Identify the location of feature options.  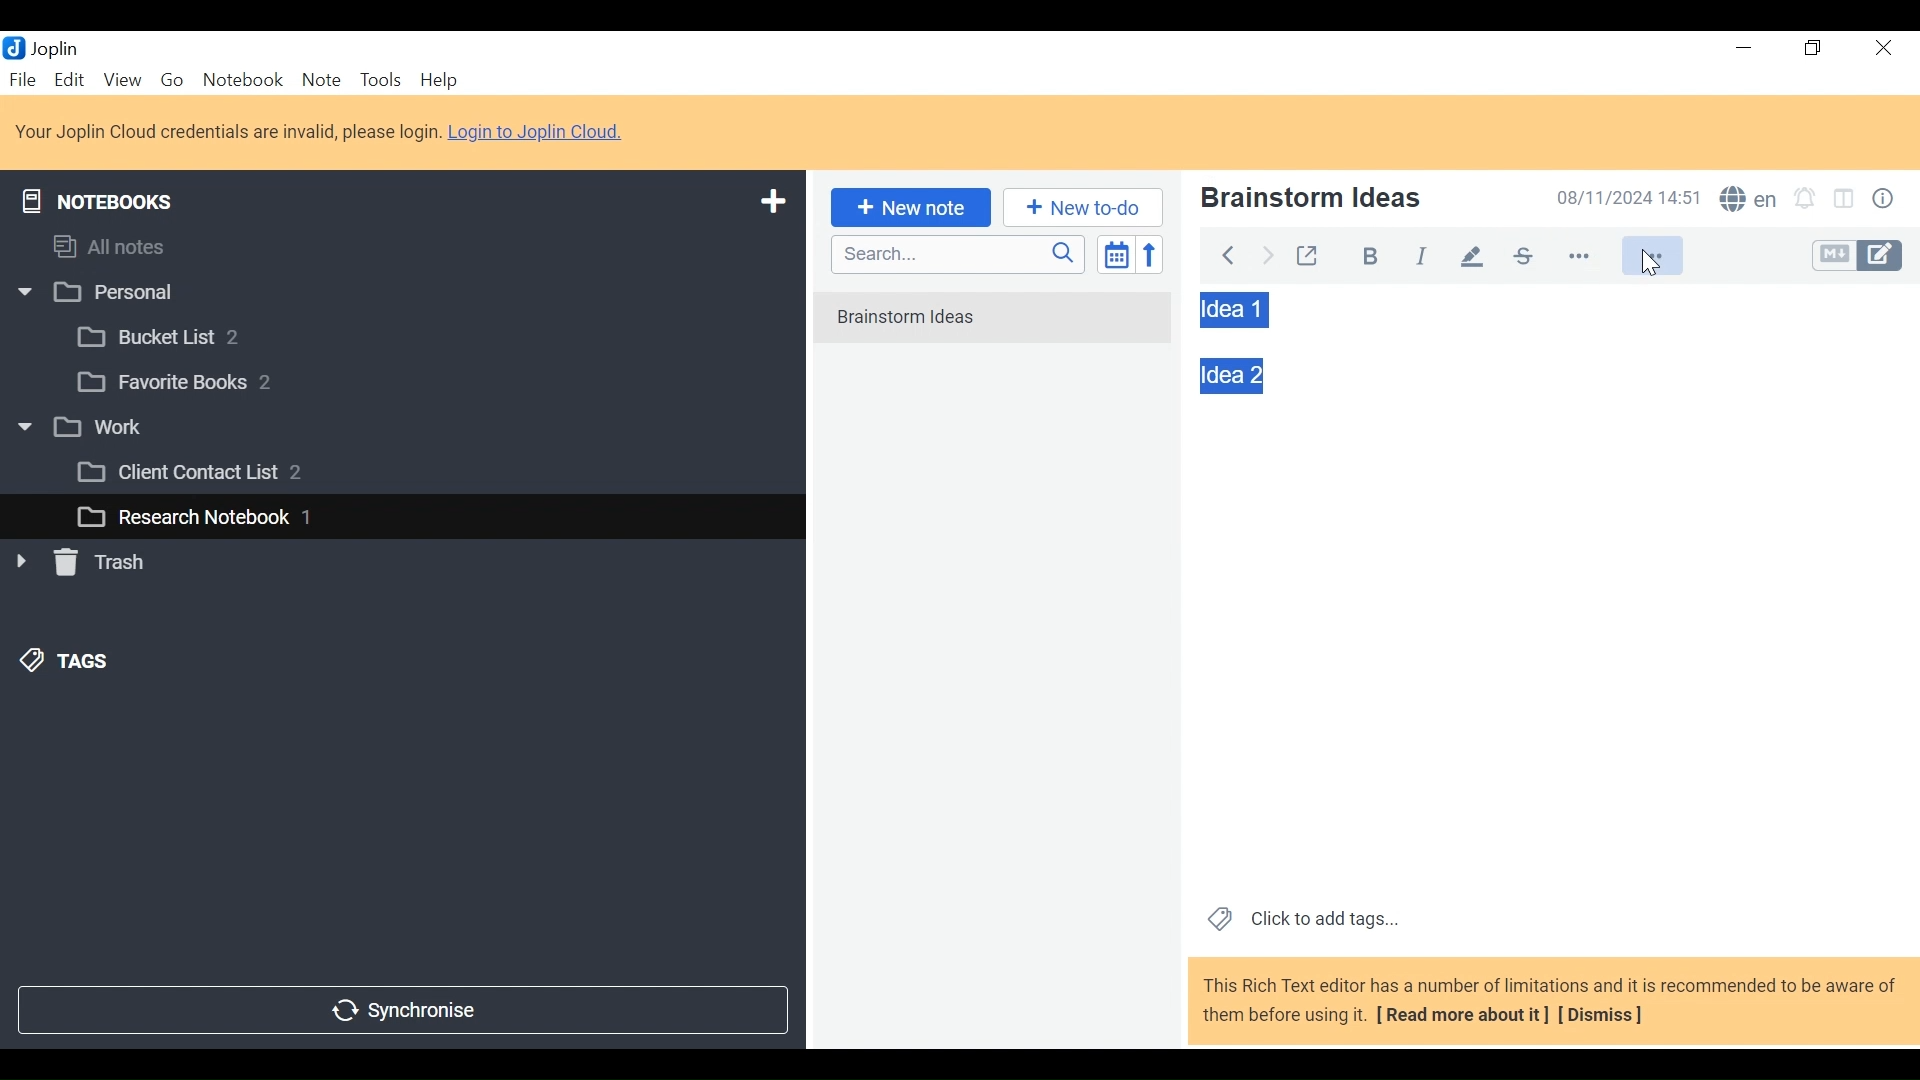
(1661, 258).